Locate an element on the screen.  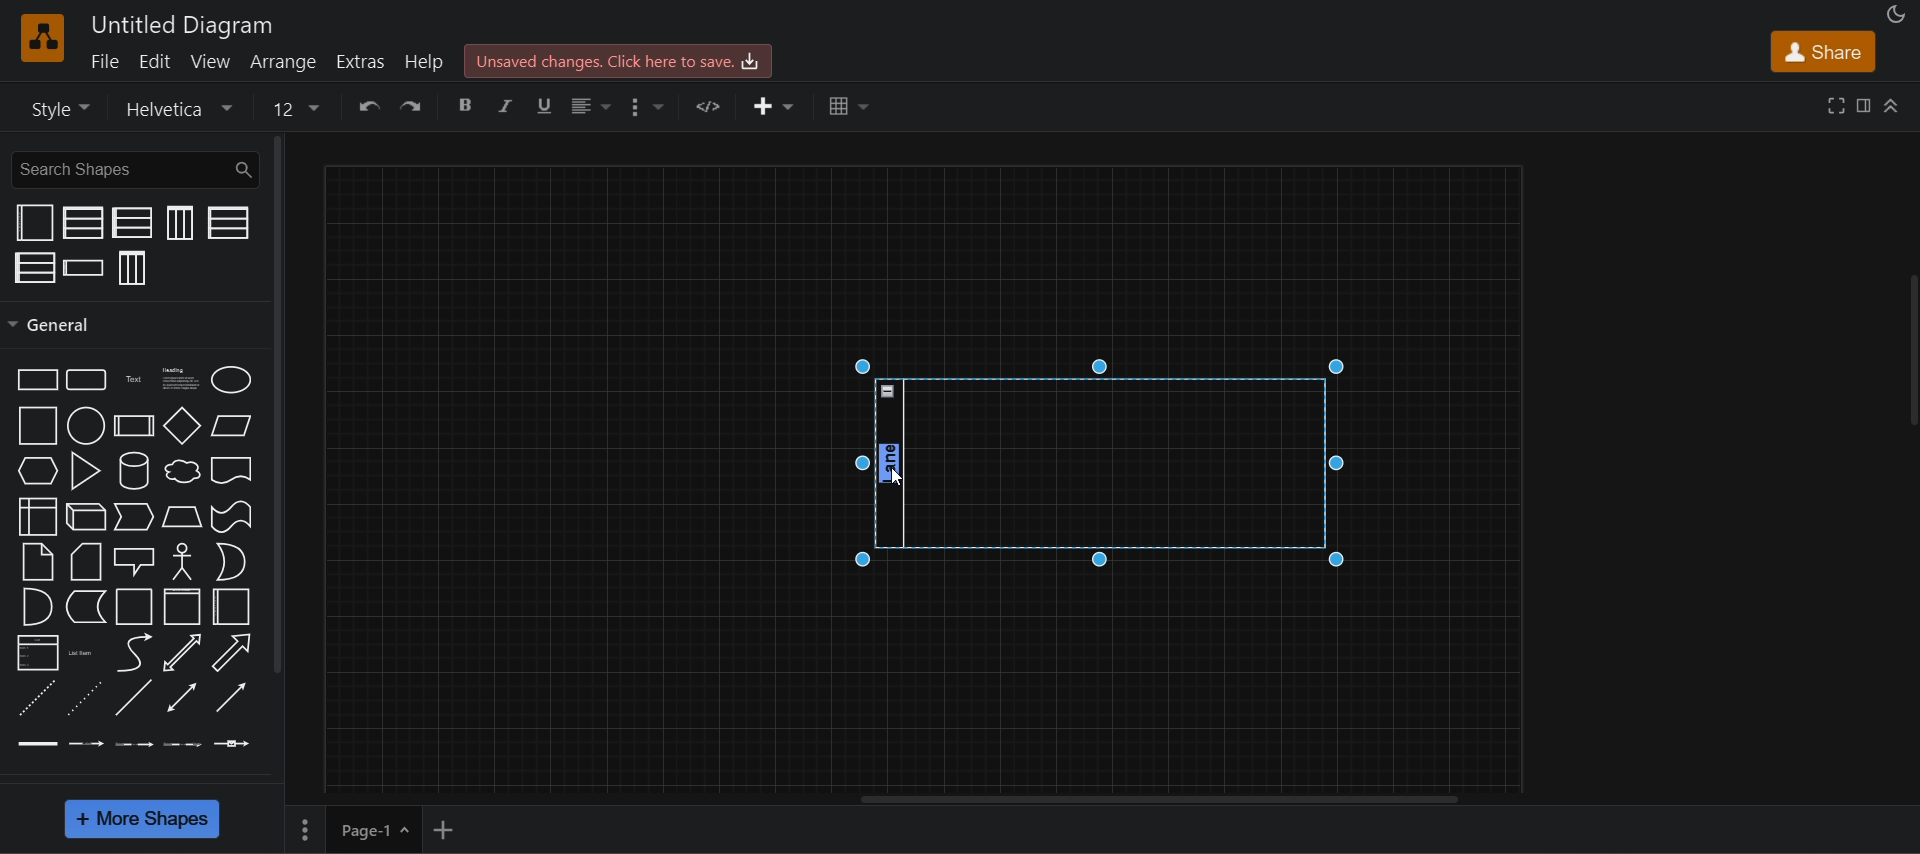
cylinder is located at coordinates (131, 470).